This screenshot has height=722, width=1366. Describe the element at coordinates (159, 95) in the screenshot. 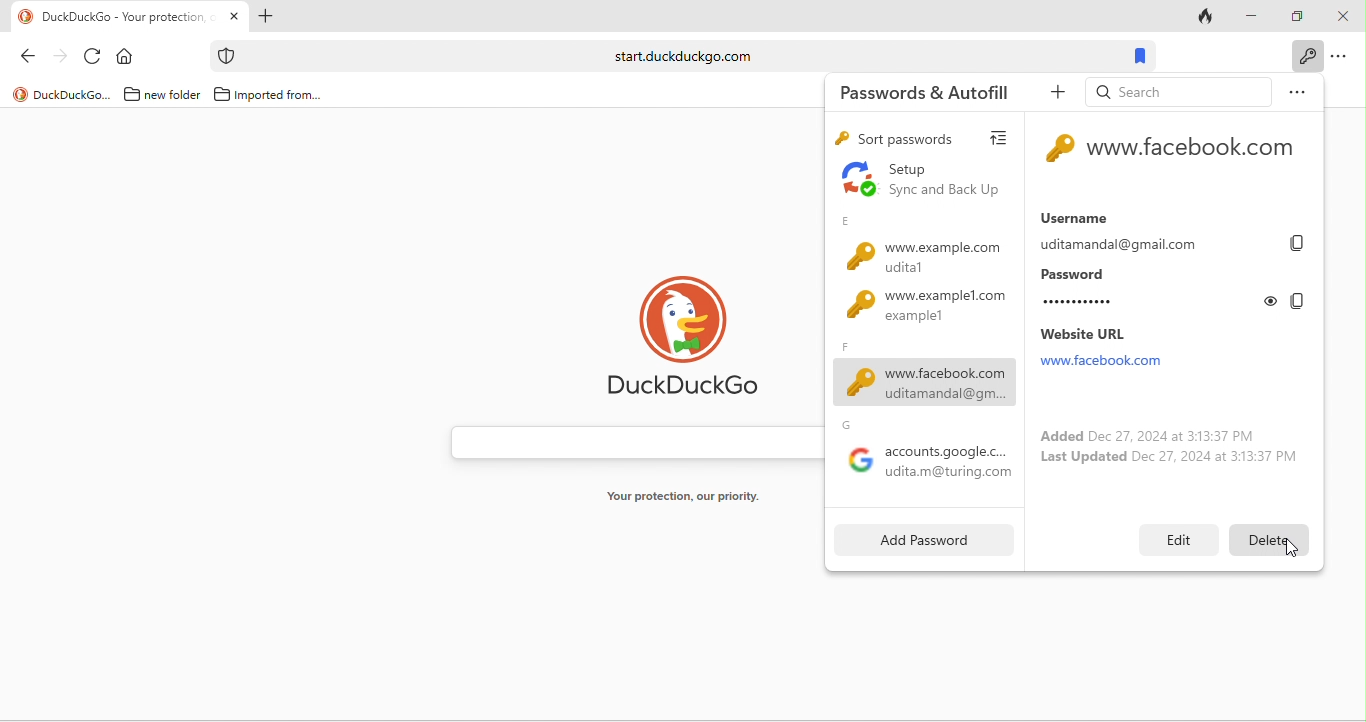

I see `new folder` at that location.